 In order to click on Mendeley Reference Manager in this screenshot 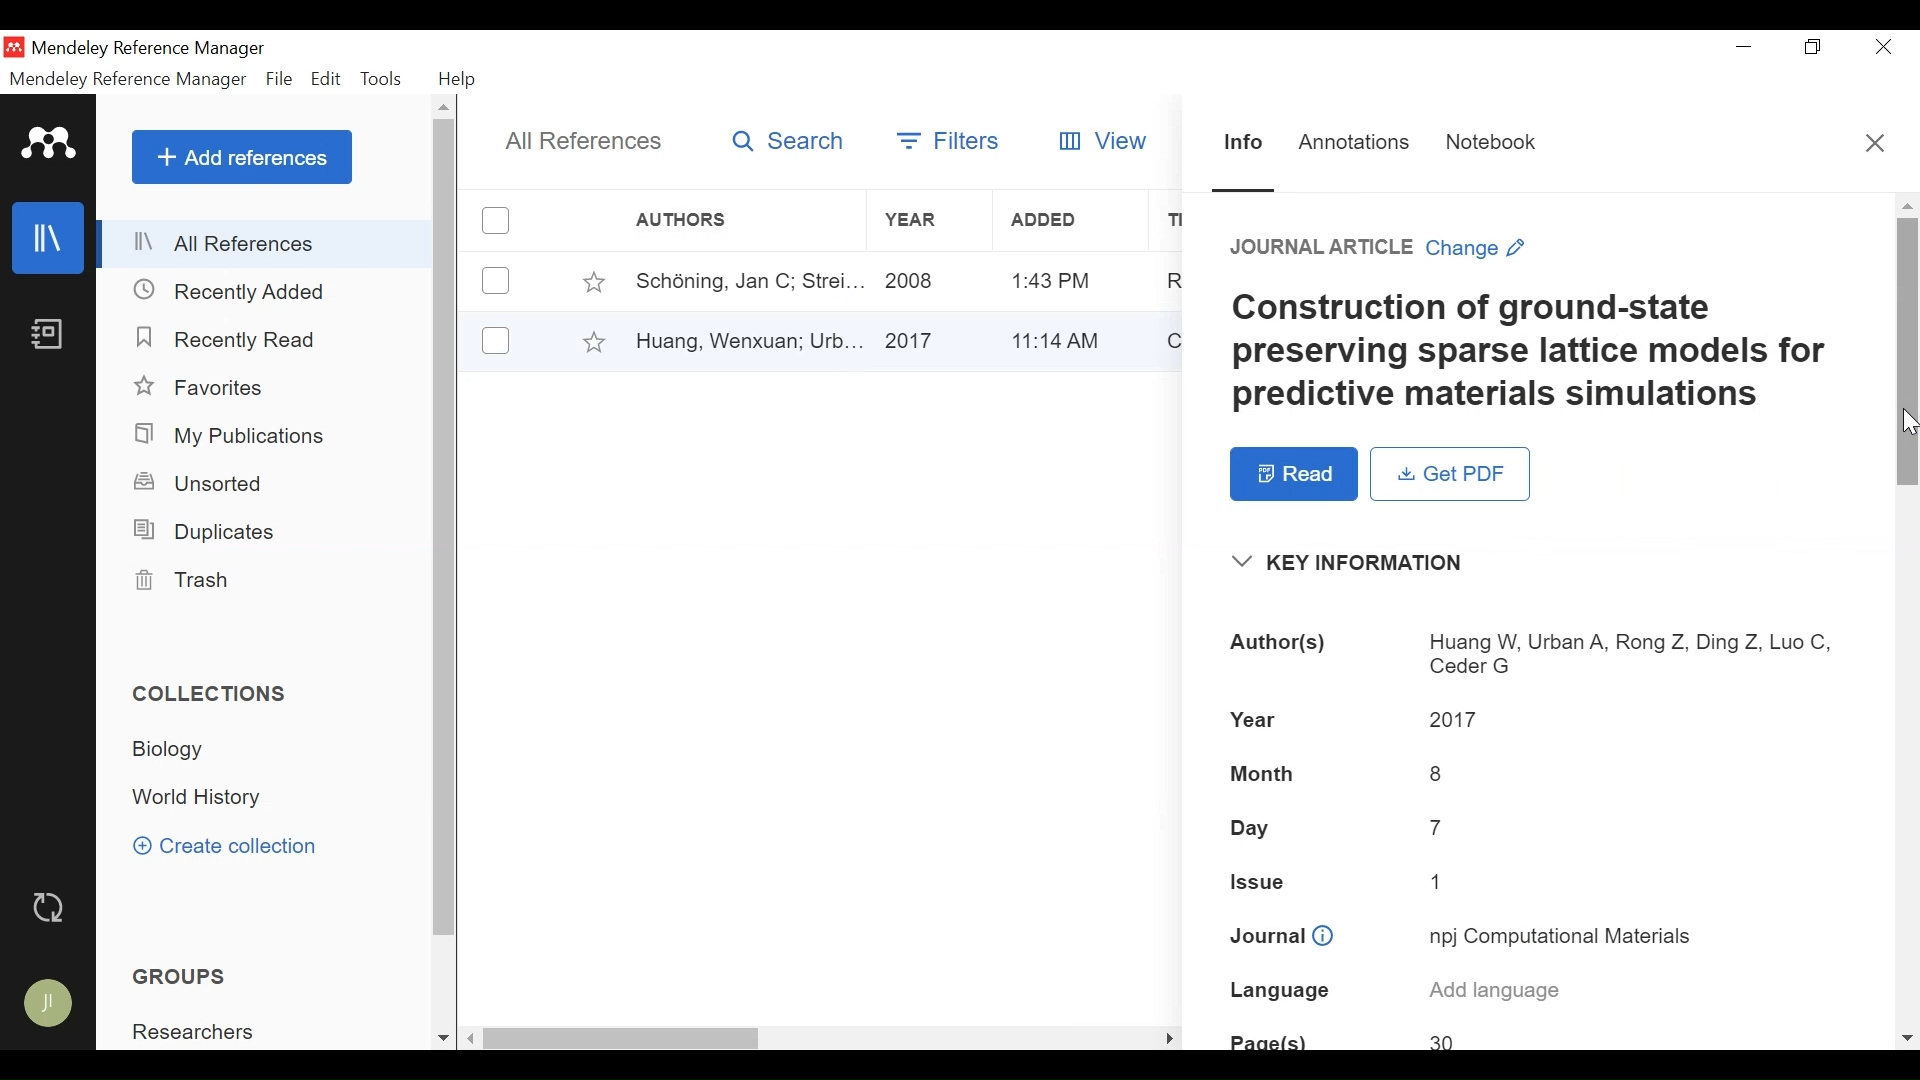, I will do `click(128, 82)`.